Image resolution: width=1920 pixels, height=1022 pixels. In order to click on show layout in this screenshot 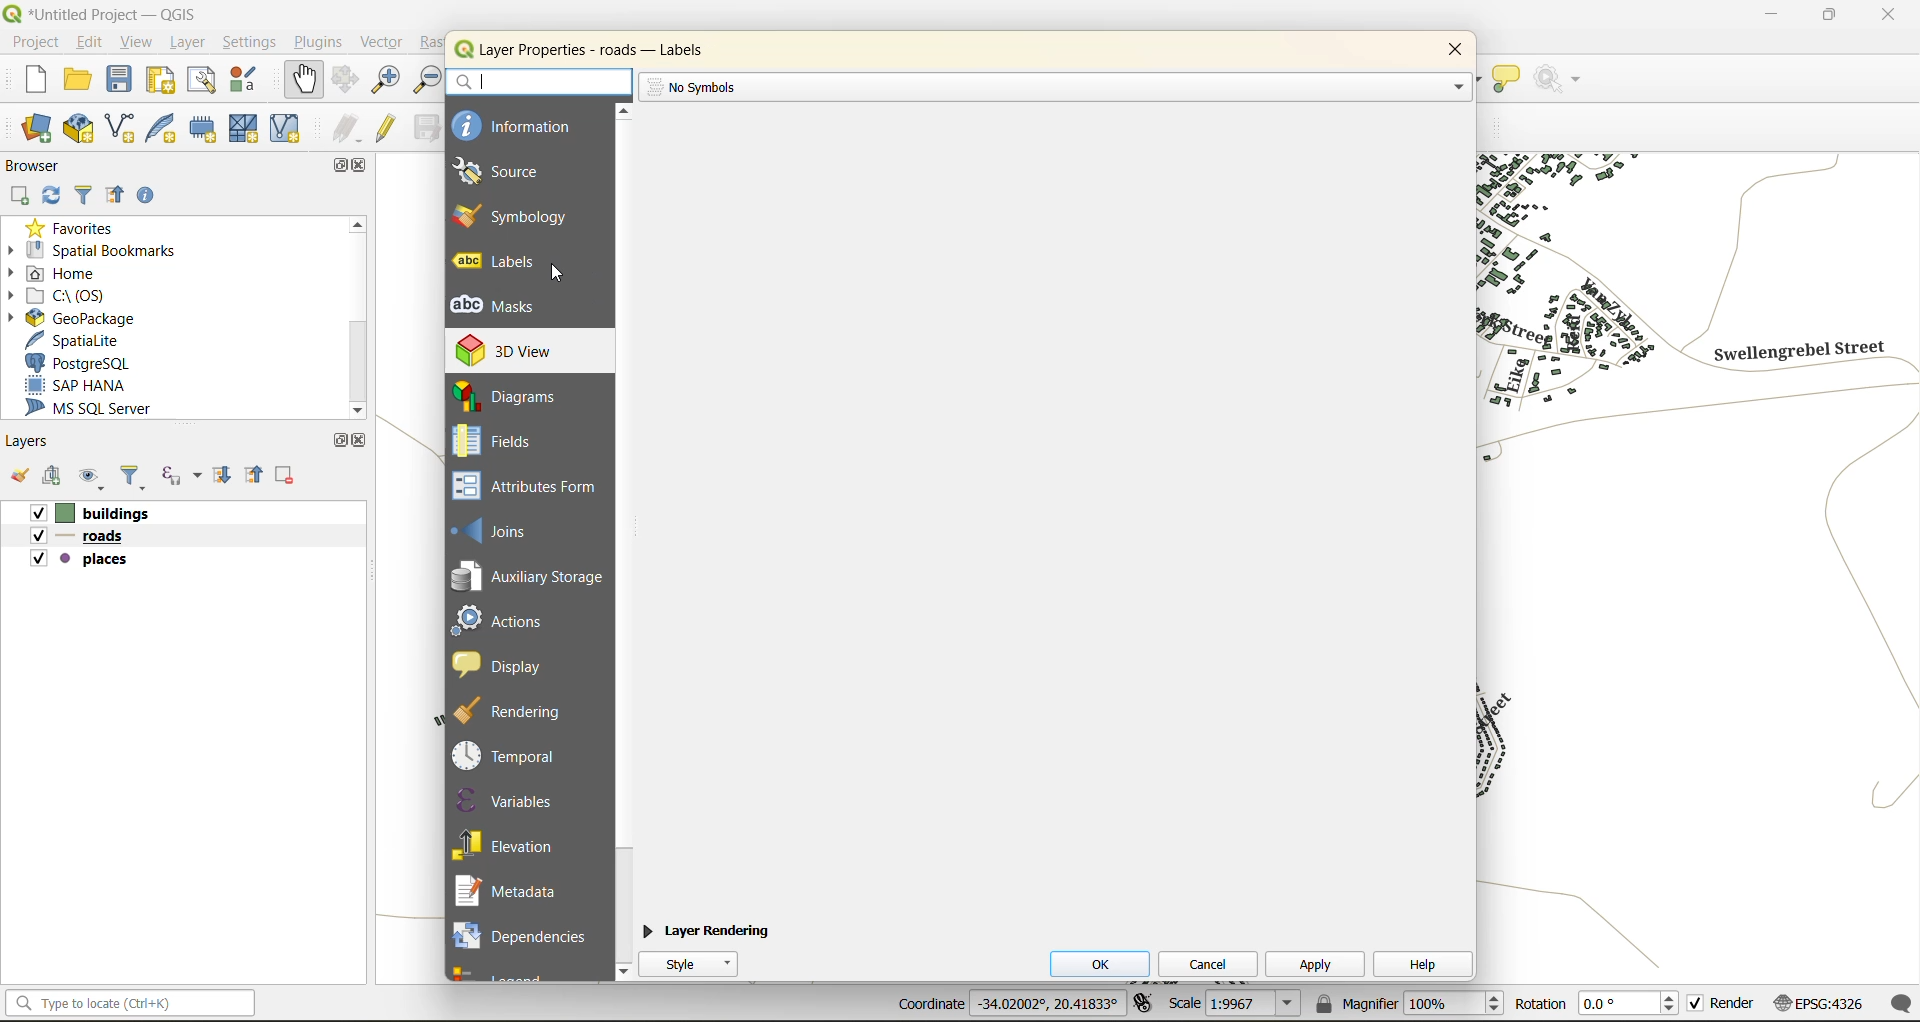, I will do `click(199, 80)`.